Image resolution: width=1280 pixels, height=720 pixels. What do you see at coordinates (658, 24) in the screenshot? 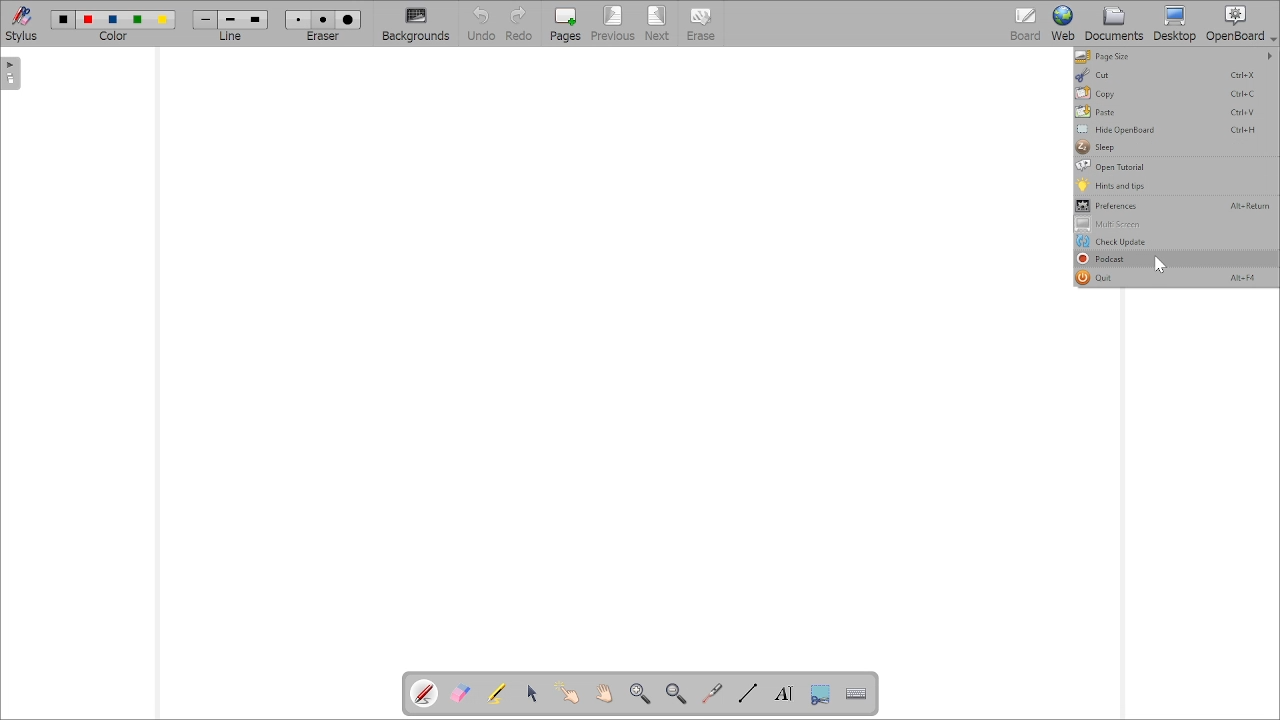
I see `Next` at bounding box center [658, 24].